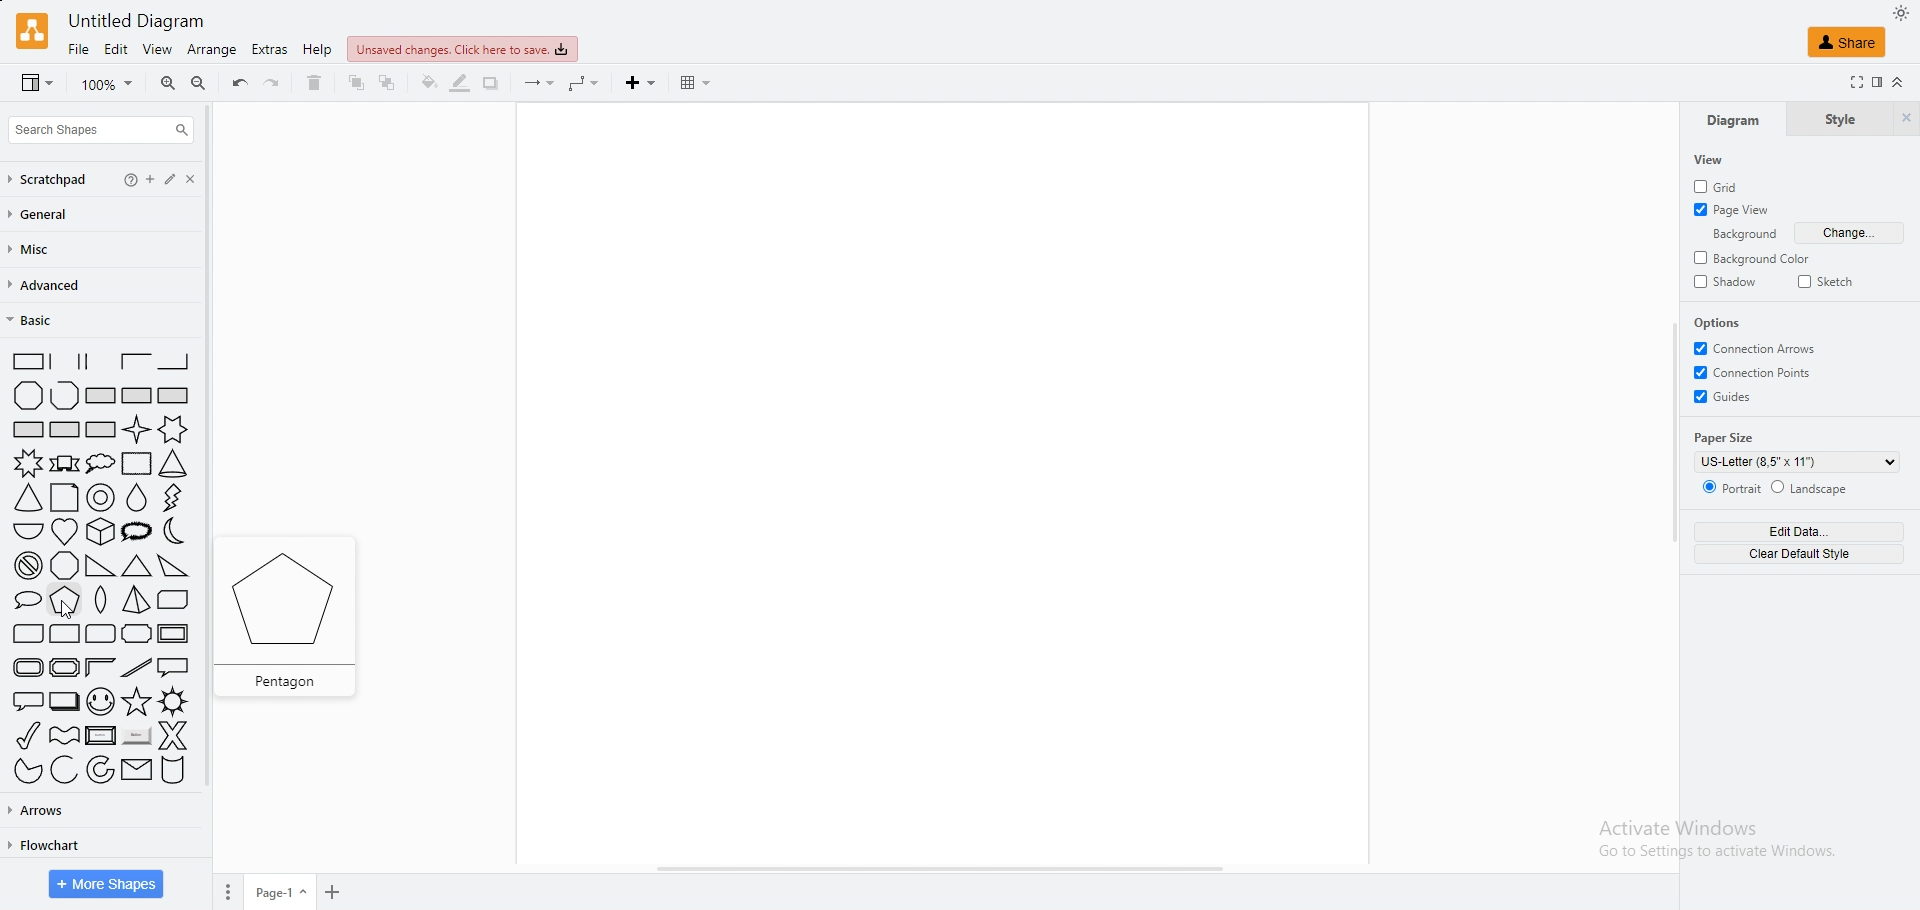 The width and height of the screenshot is (1920, 910). What do you see at coordinates (936, 483) in the screenshot?
I see `canvas` at bounding box center [936, 483].